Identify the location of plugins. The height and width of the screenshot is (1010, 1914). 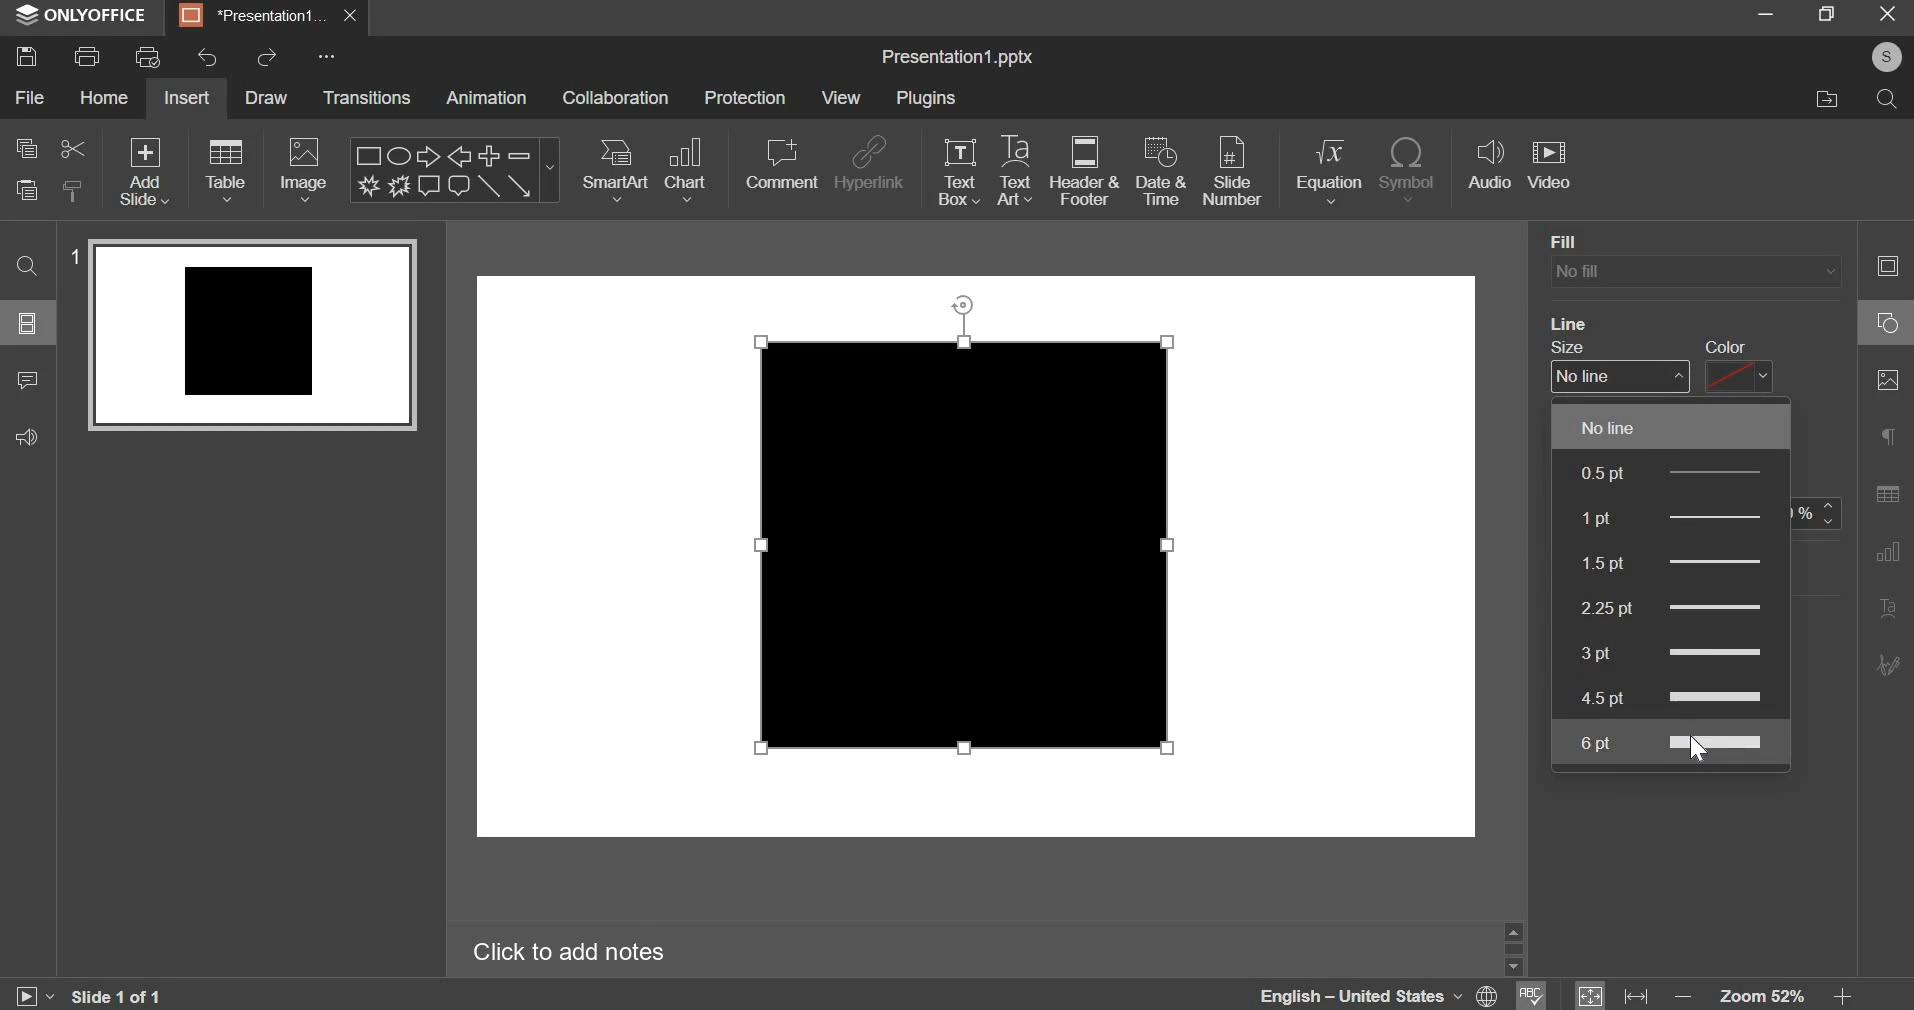
(925, 97).